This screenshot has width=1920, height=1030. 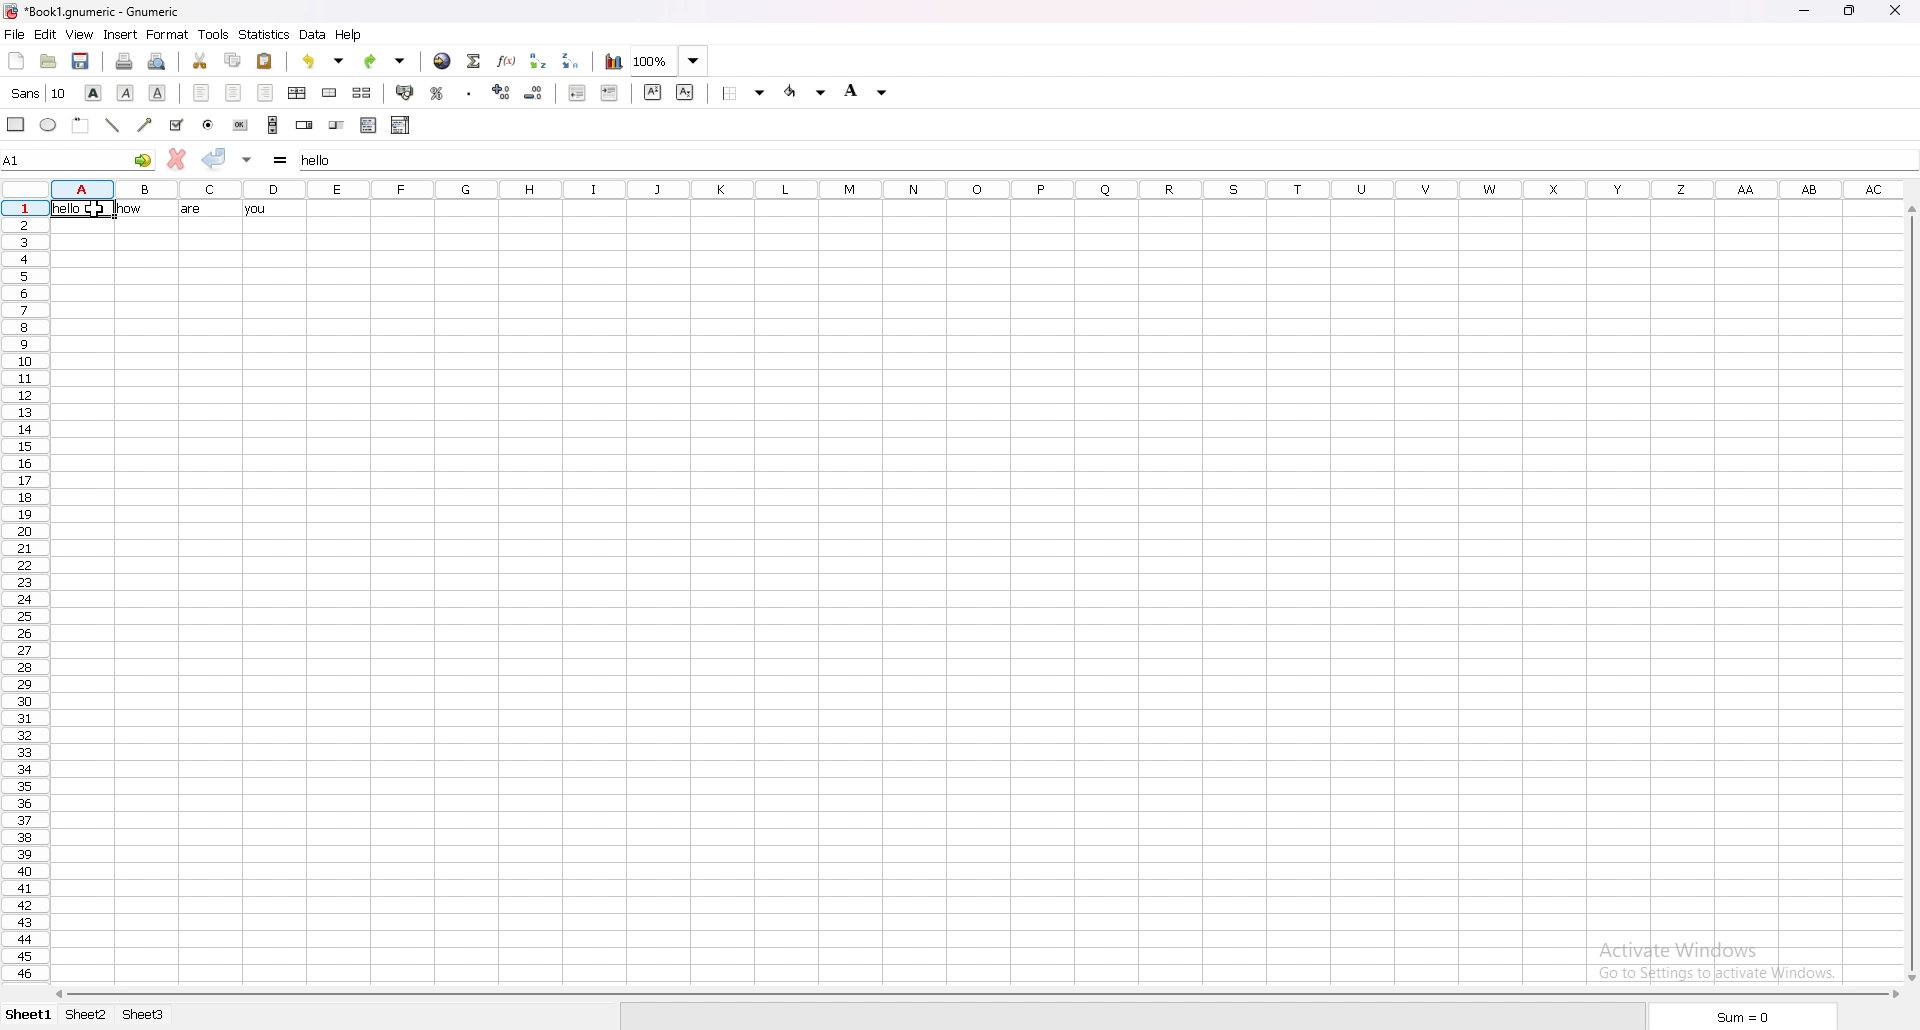 What do you see at coordinates (207, 125) in the screenshot?
I see `radio button` at bounding box center [207, 125].